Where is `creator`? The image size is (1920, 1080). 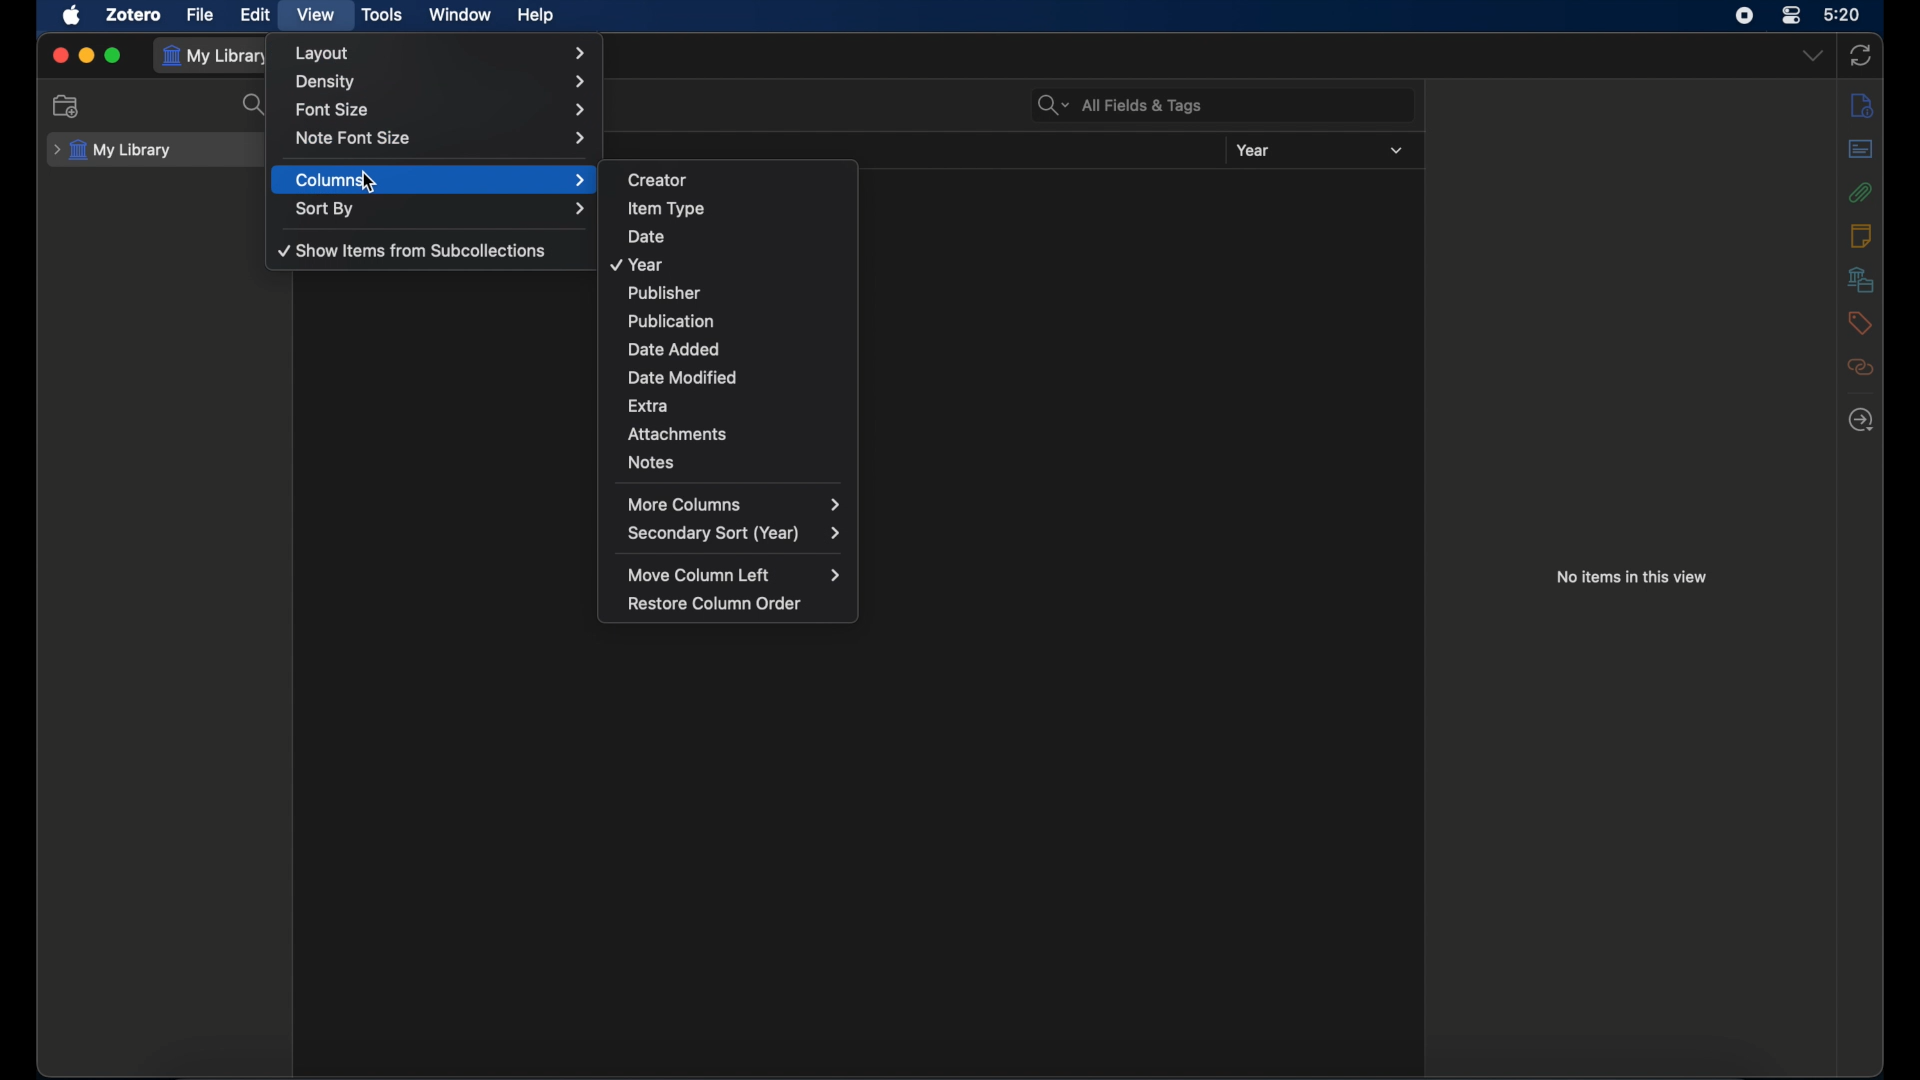
creator is located at coordinates (740, 177).